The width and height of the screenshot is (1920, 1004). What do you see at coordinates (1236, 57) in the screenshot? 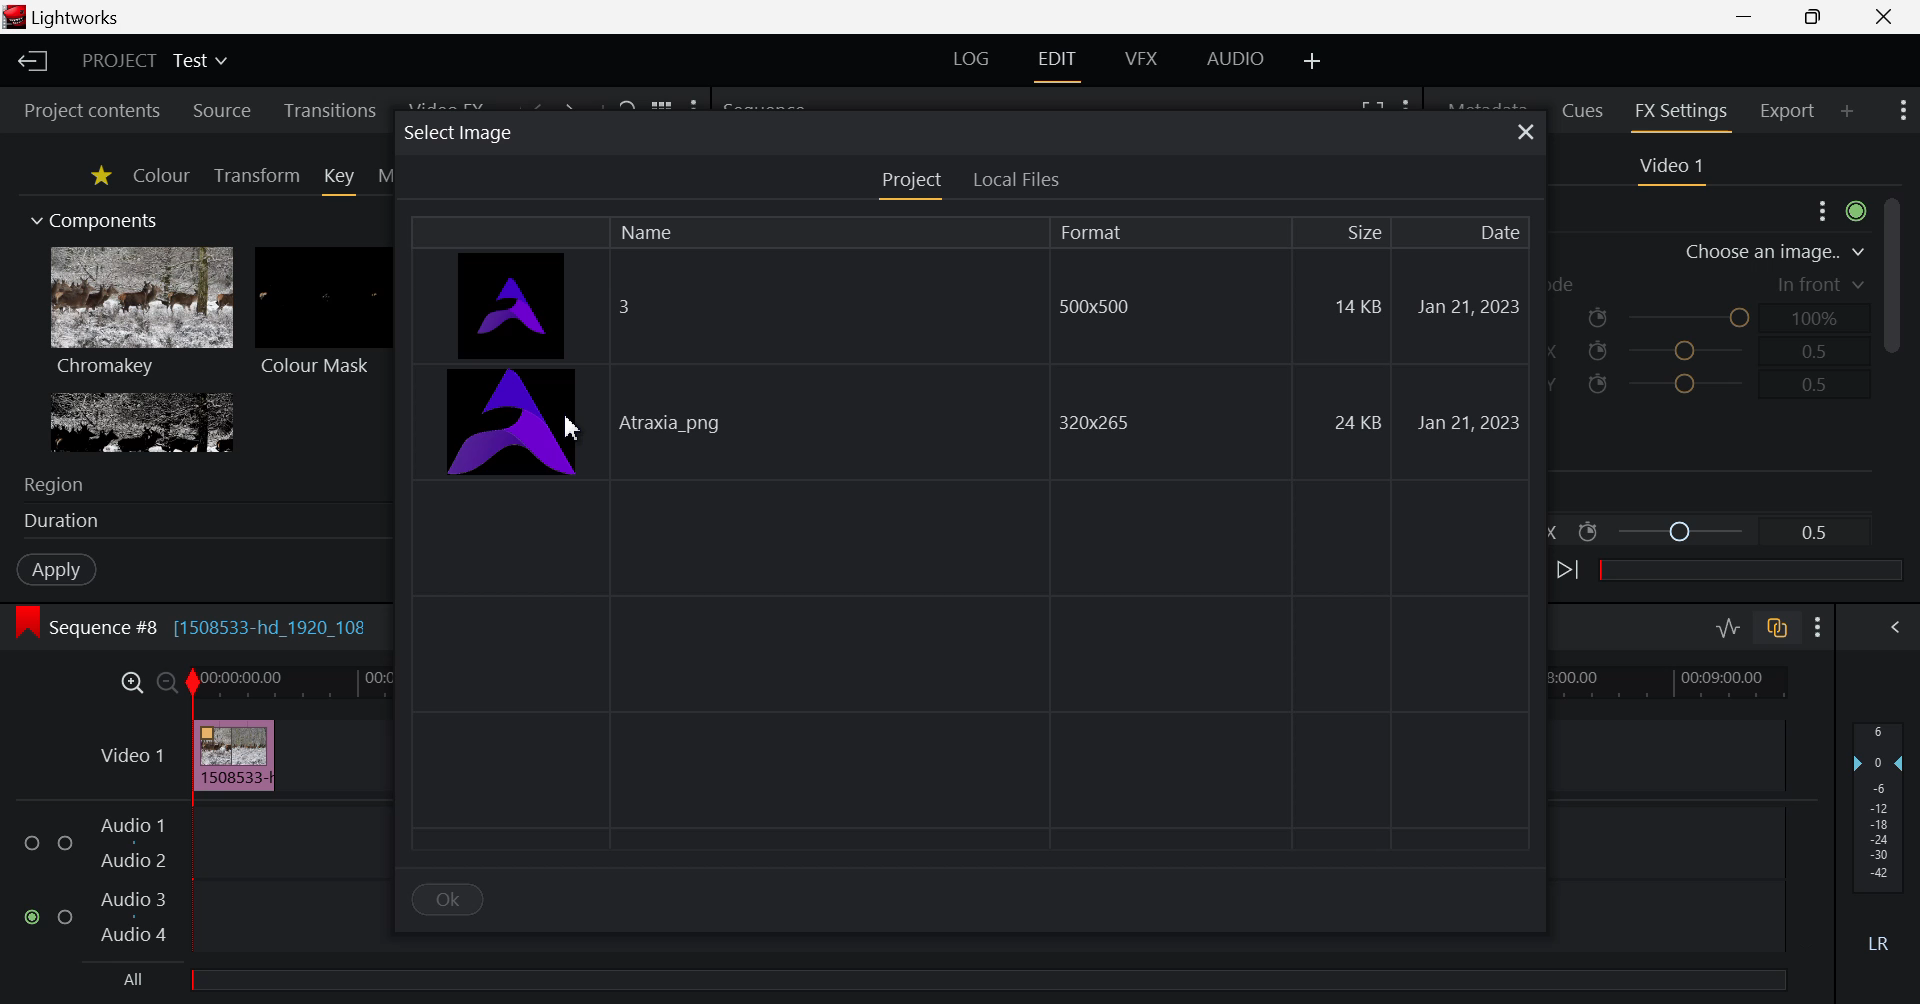
I see `AUDIO Layout` at bounding box center [1236, 57].